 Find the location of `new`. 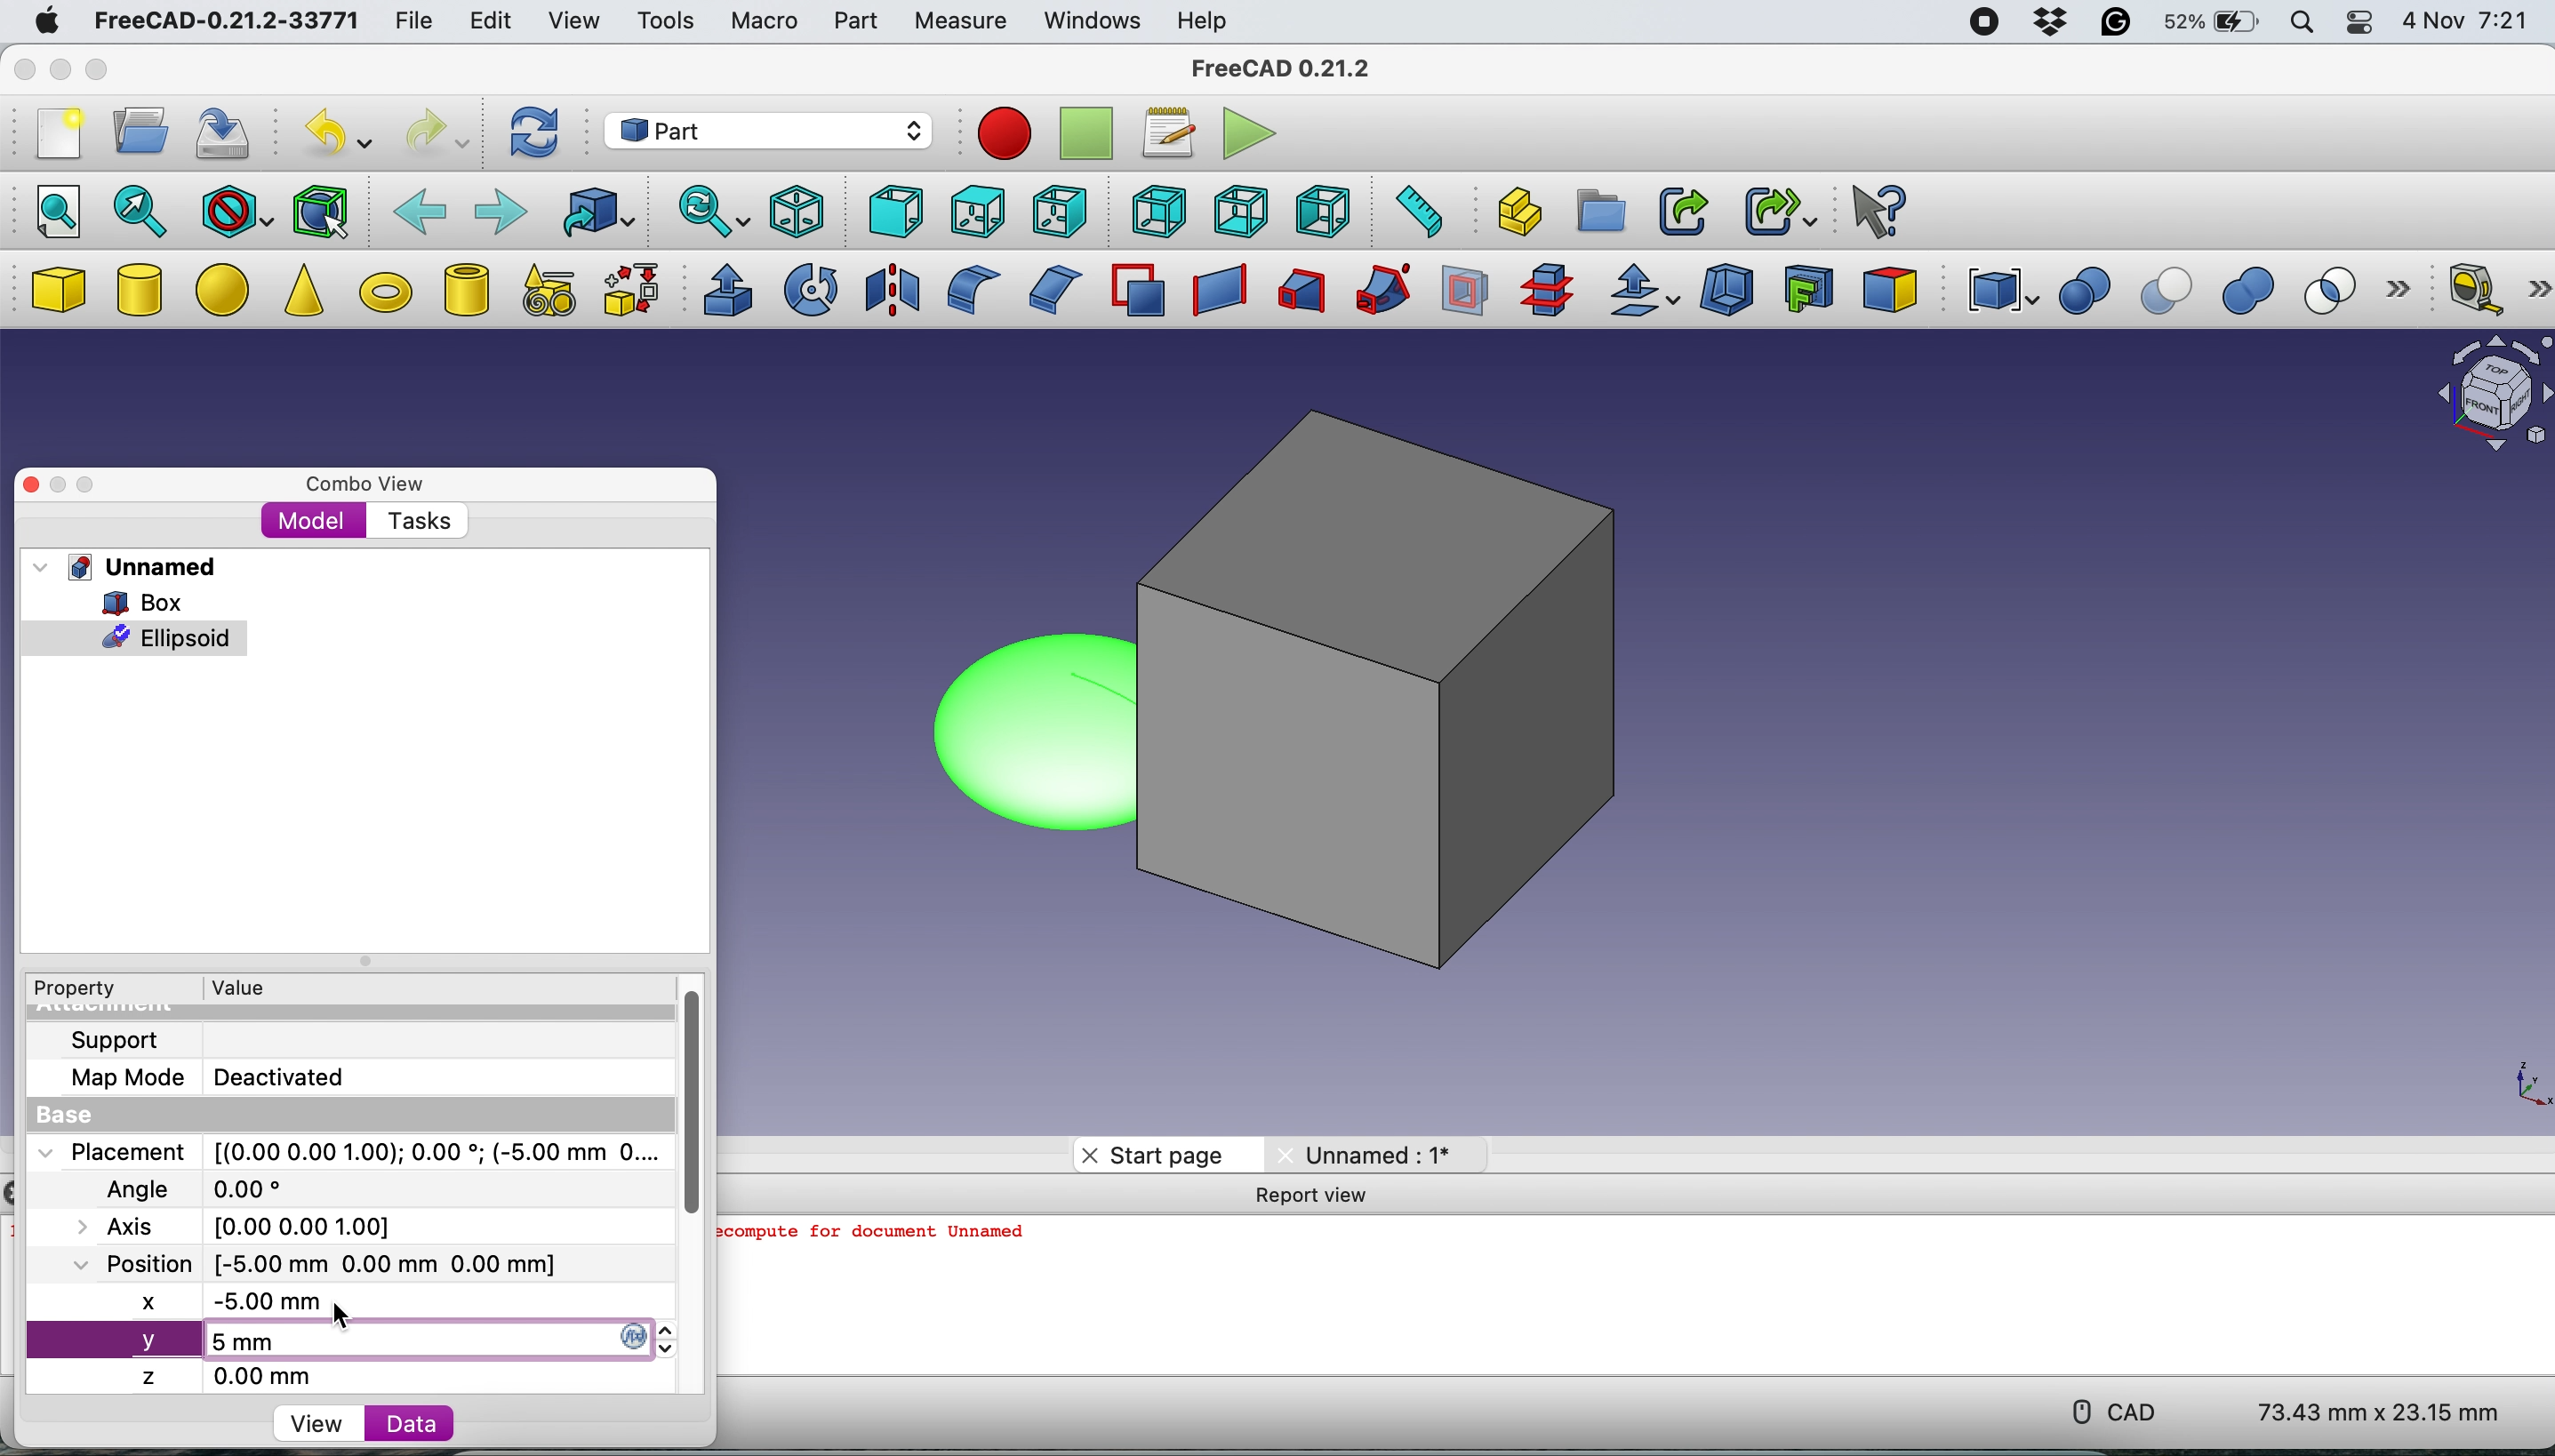

new is located at coordinates (54, 139).